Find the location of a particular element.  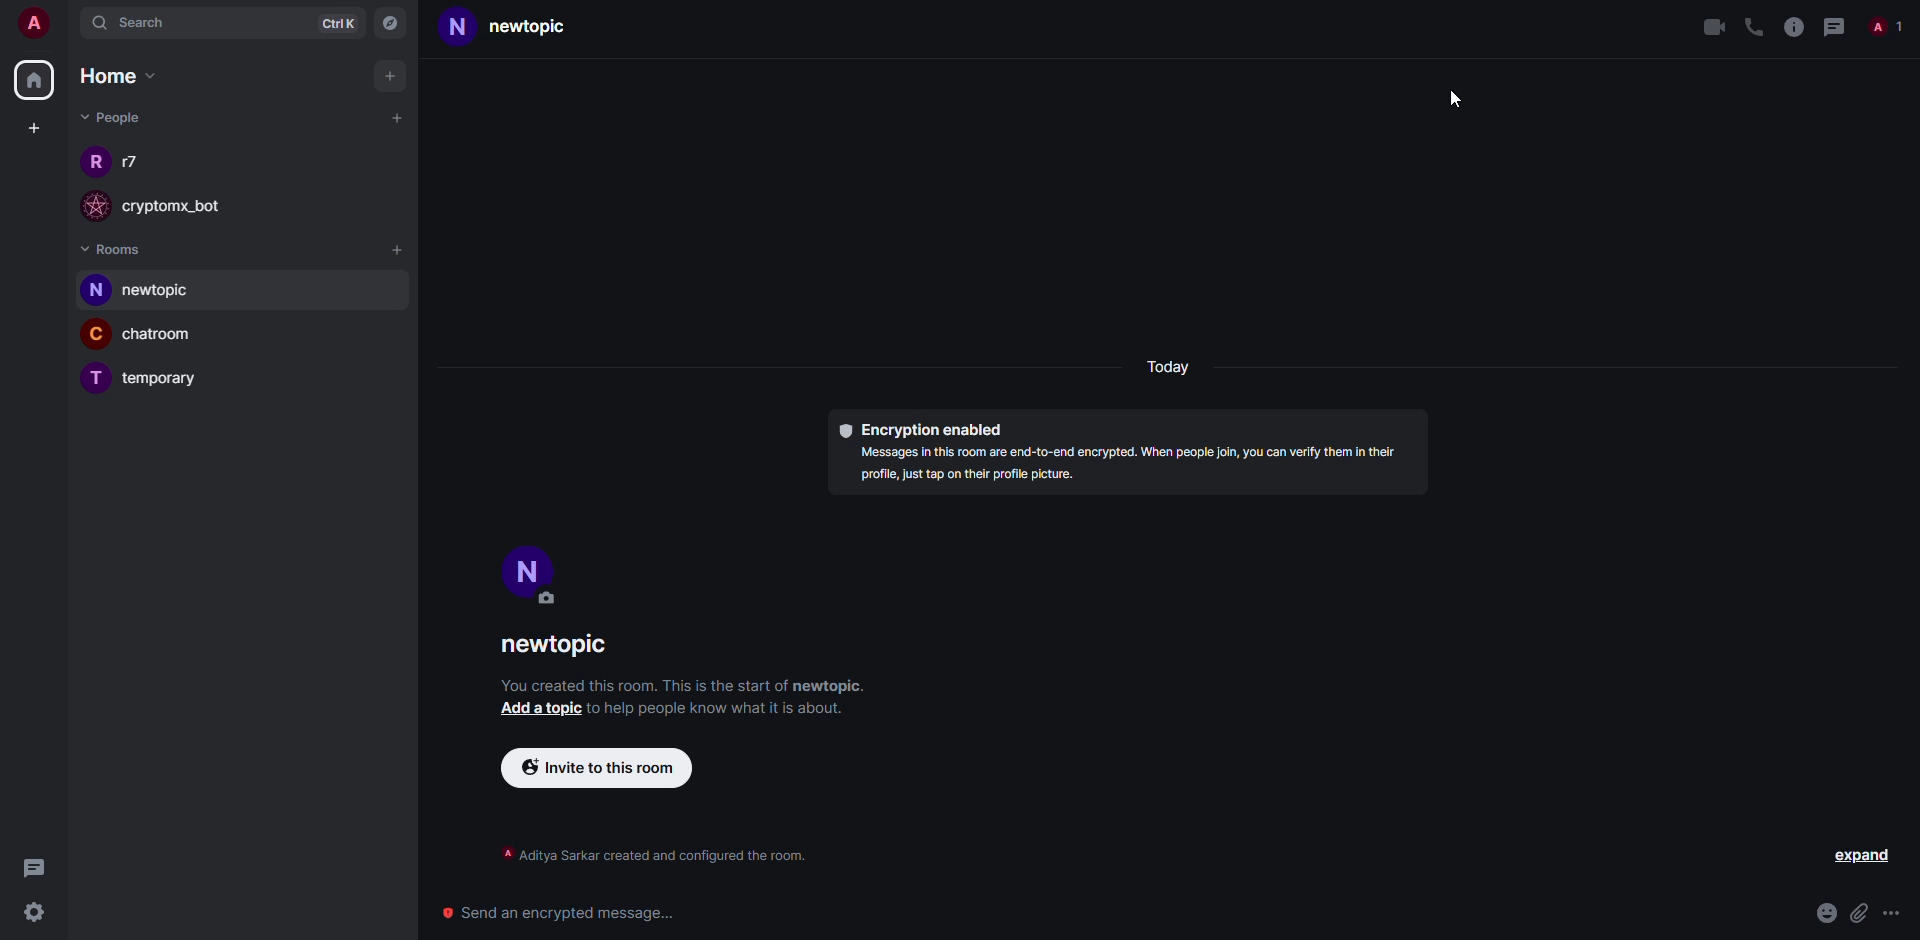

people is located at coordinates (135, 161).